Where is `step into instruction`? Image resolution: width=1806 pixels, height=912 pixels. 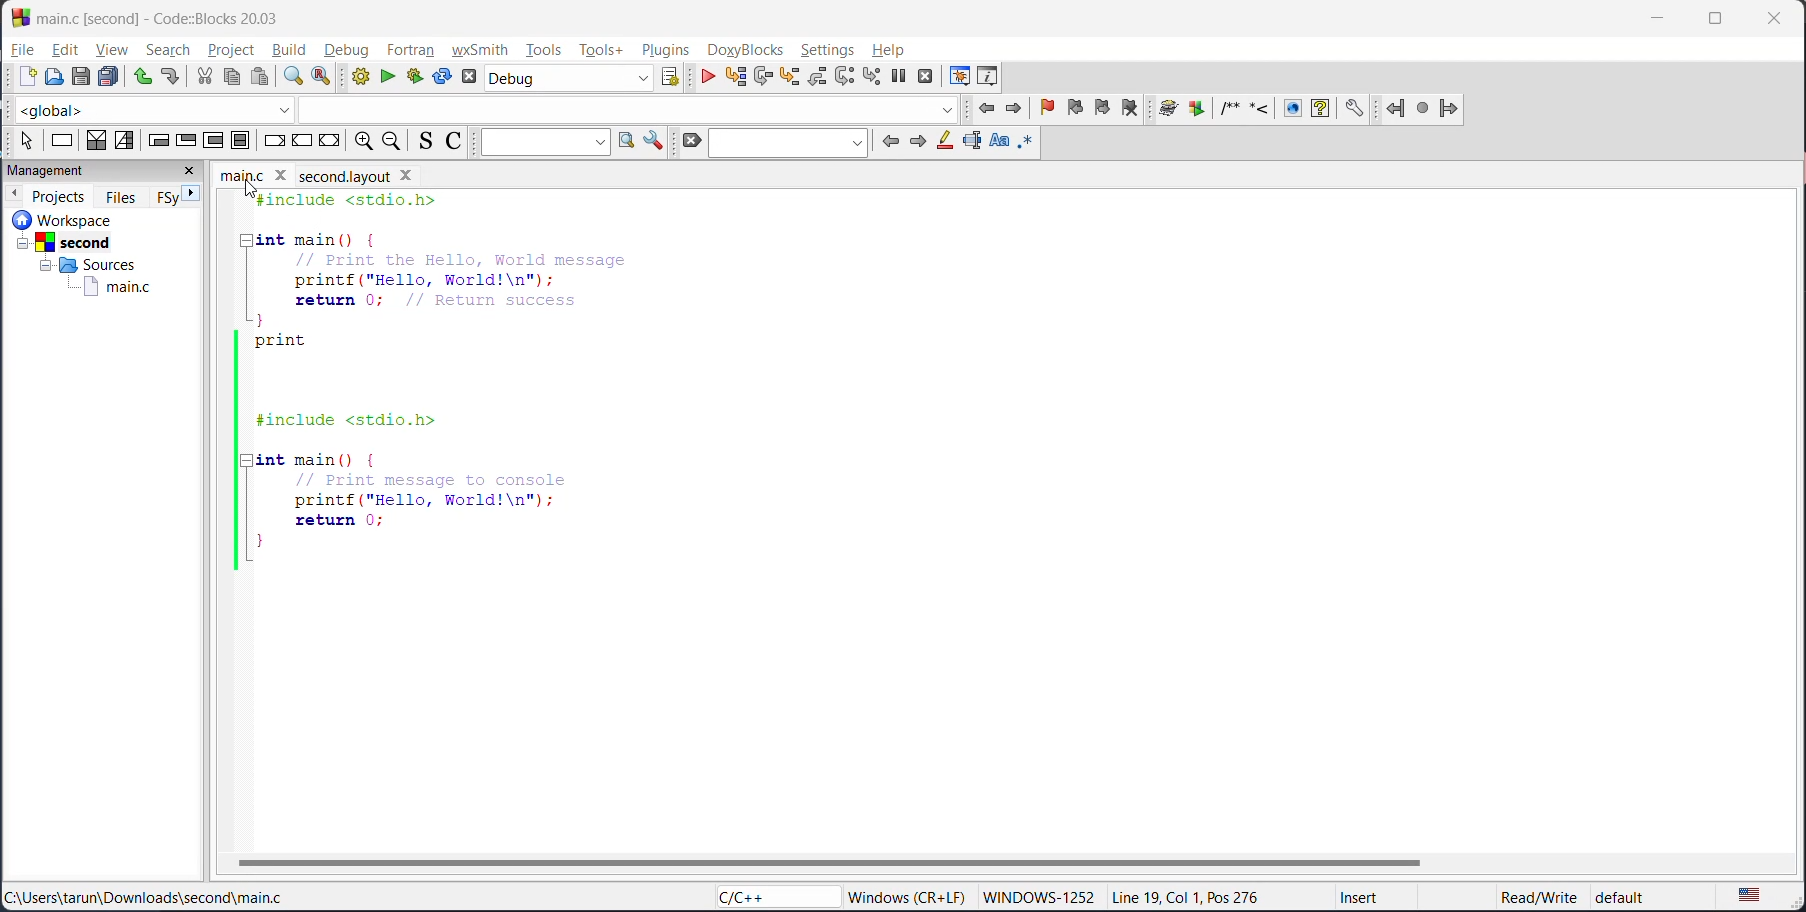
step into instruction is located at coordinates (867, 76).